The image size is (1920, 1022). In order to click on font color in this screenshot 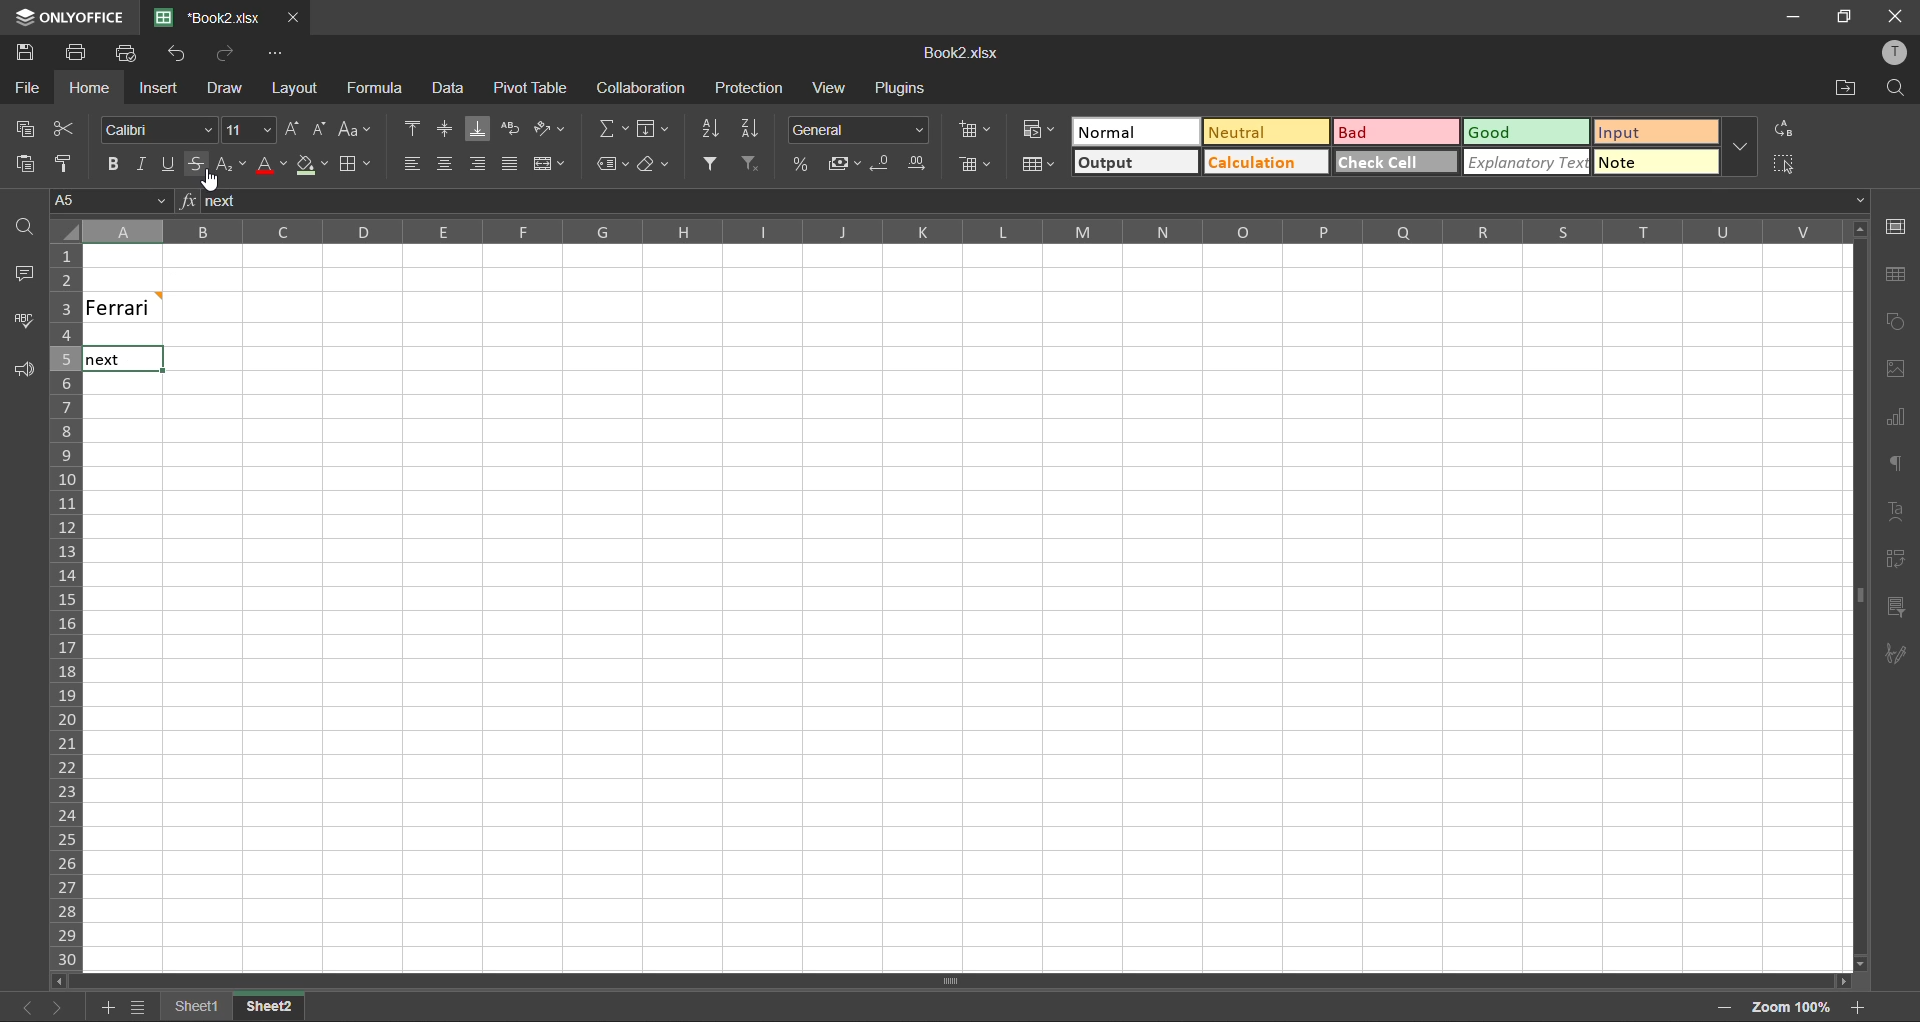, I will do `click(269, 166)`.